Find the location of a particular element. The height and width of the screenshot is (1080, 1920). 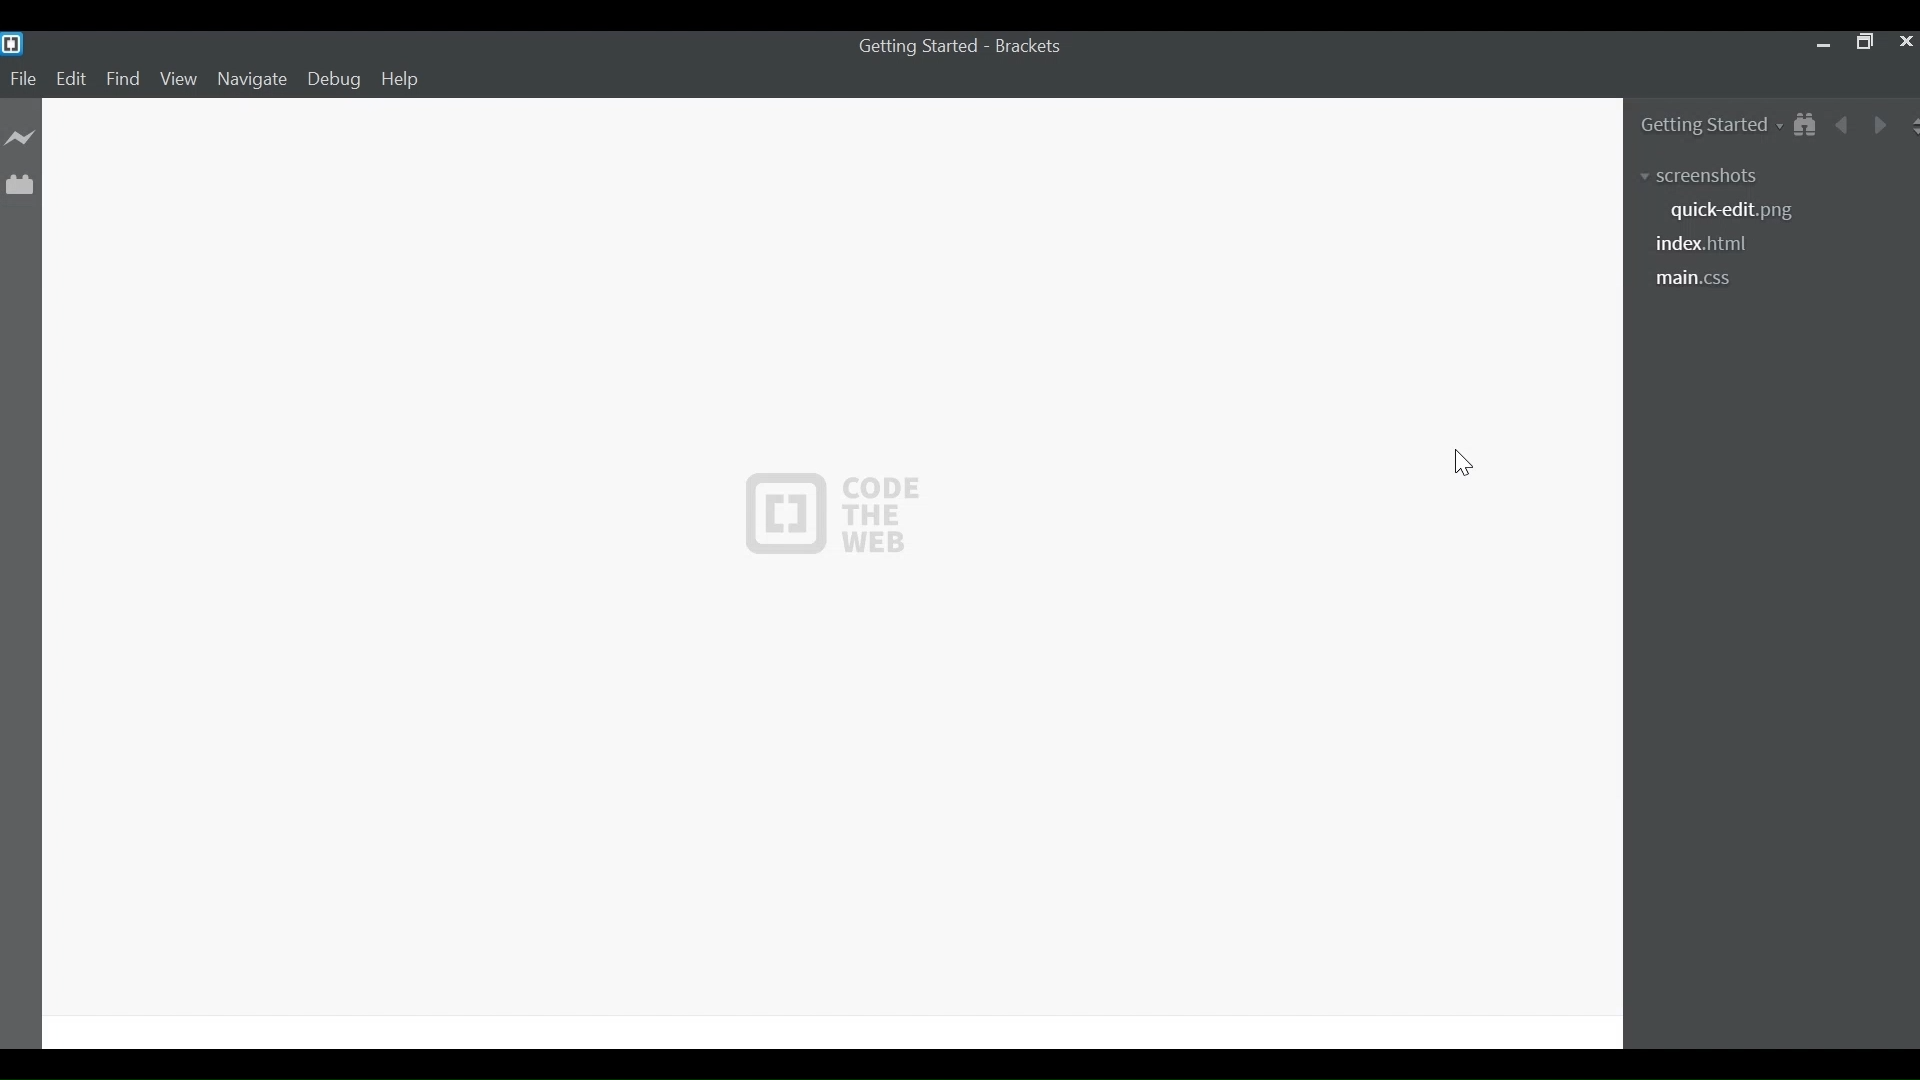

Navigate is located at coordinates (251, 80).